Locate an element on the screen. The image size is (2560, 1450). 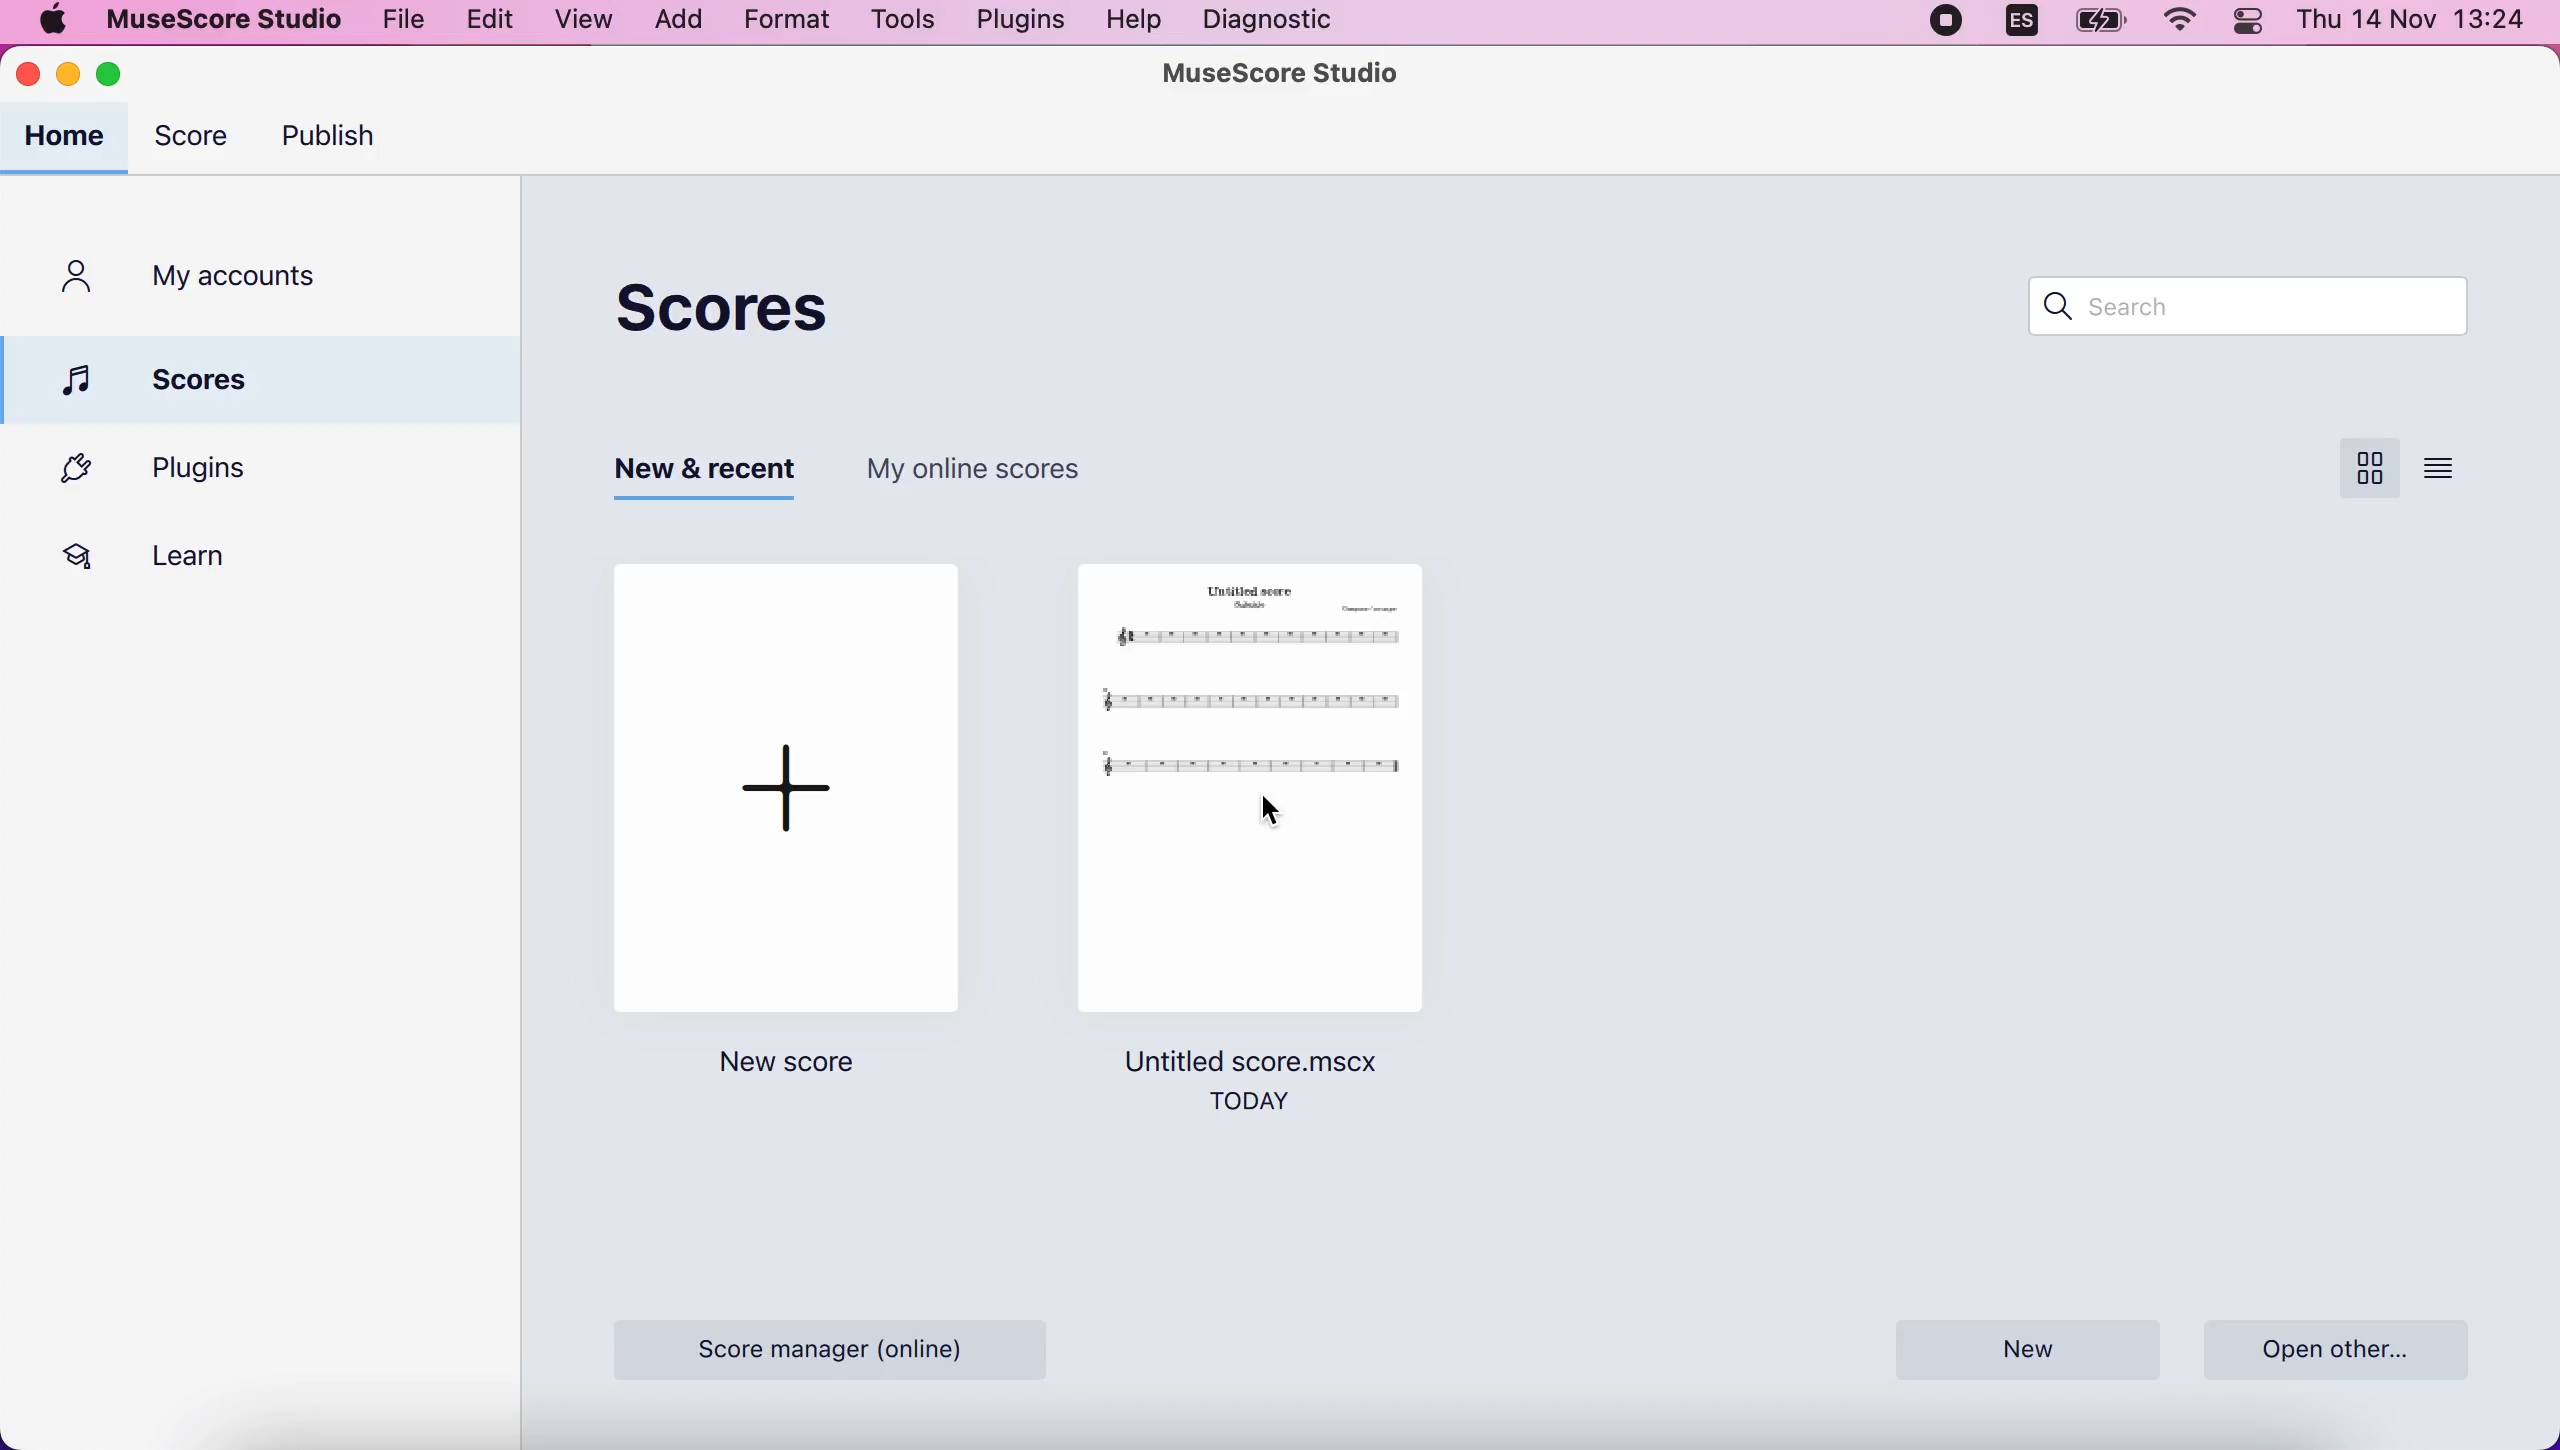
language is located at coordinates (2014, 24).